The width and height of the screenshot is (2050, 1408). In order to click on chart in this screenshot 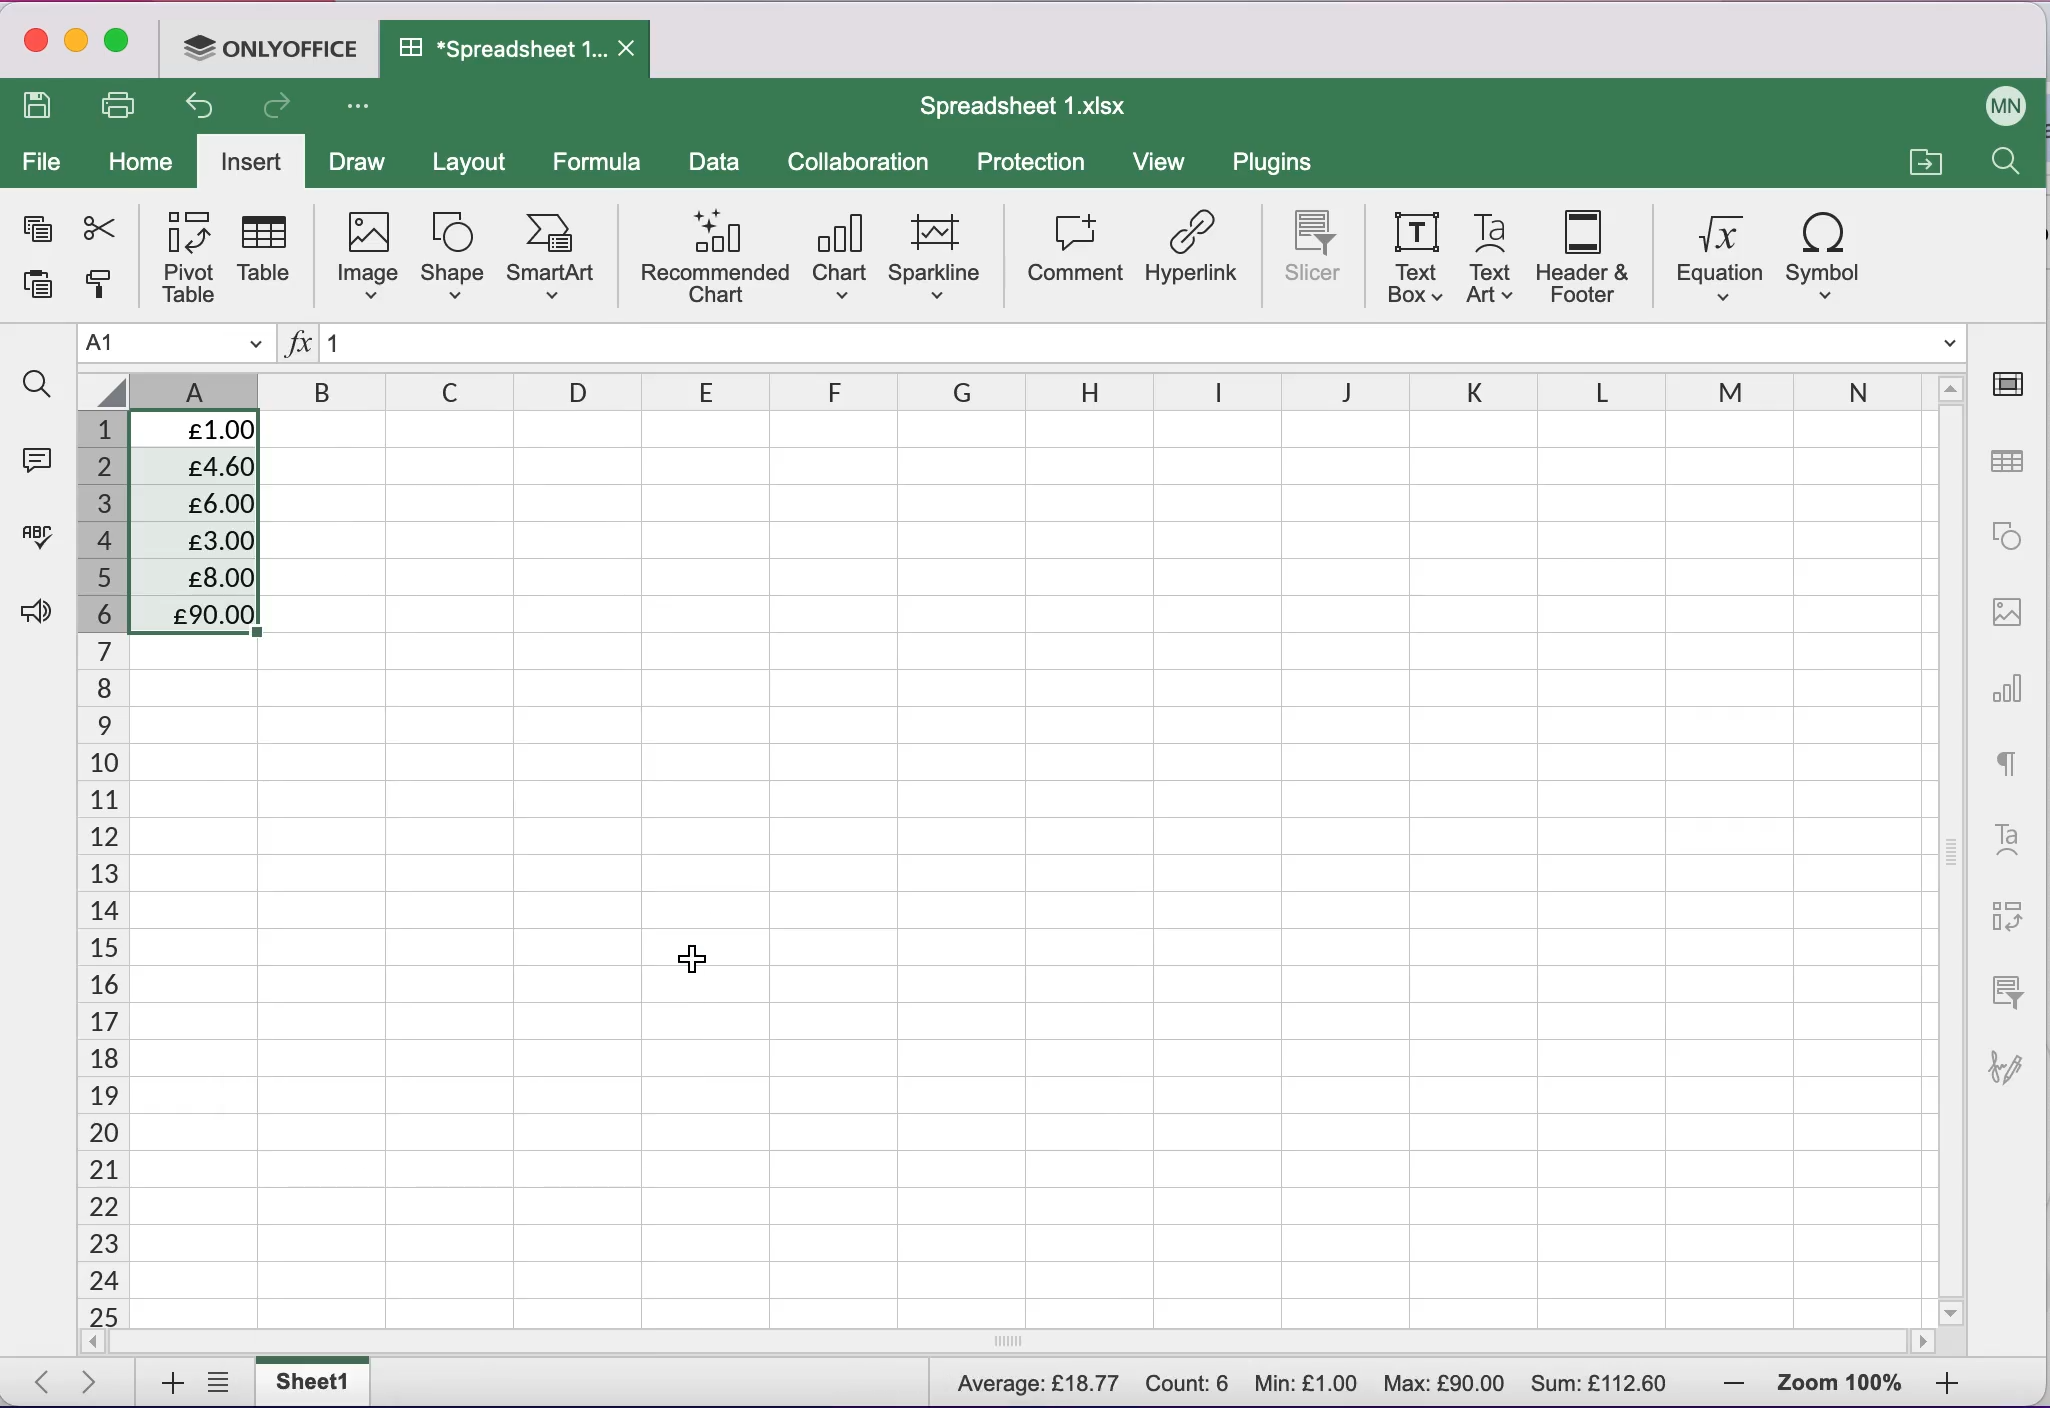, I will do `click(2010, 696)`.